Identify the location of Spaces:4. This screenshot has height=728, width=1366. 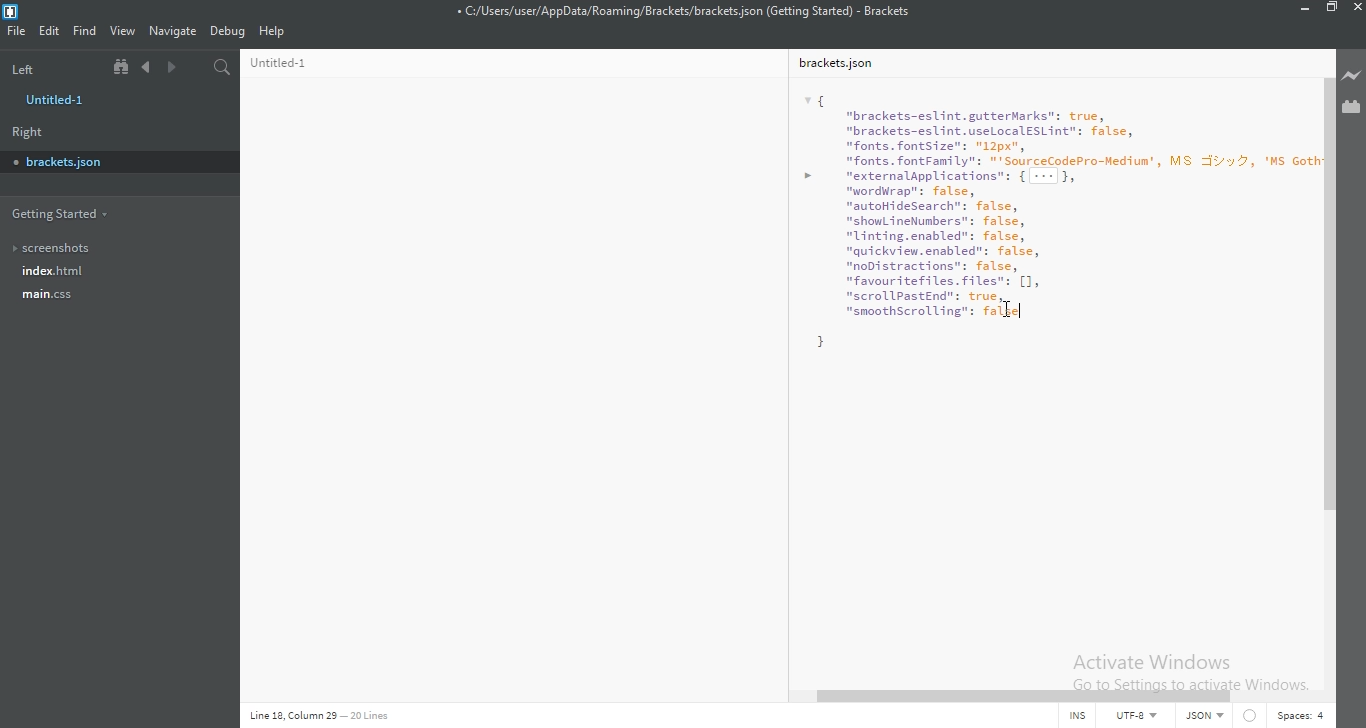
(1308, 718).